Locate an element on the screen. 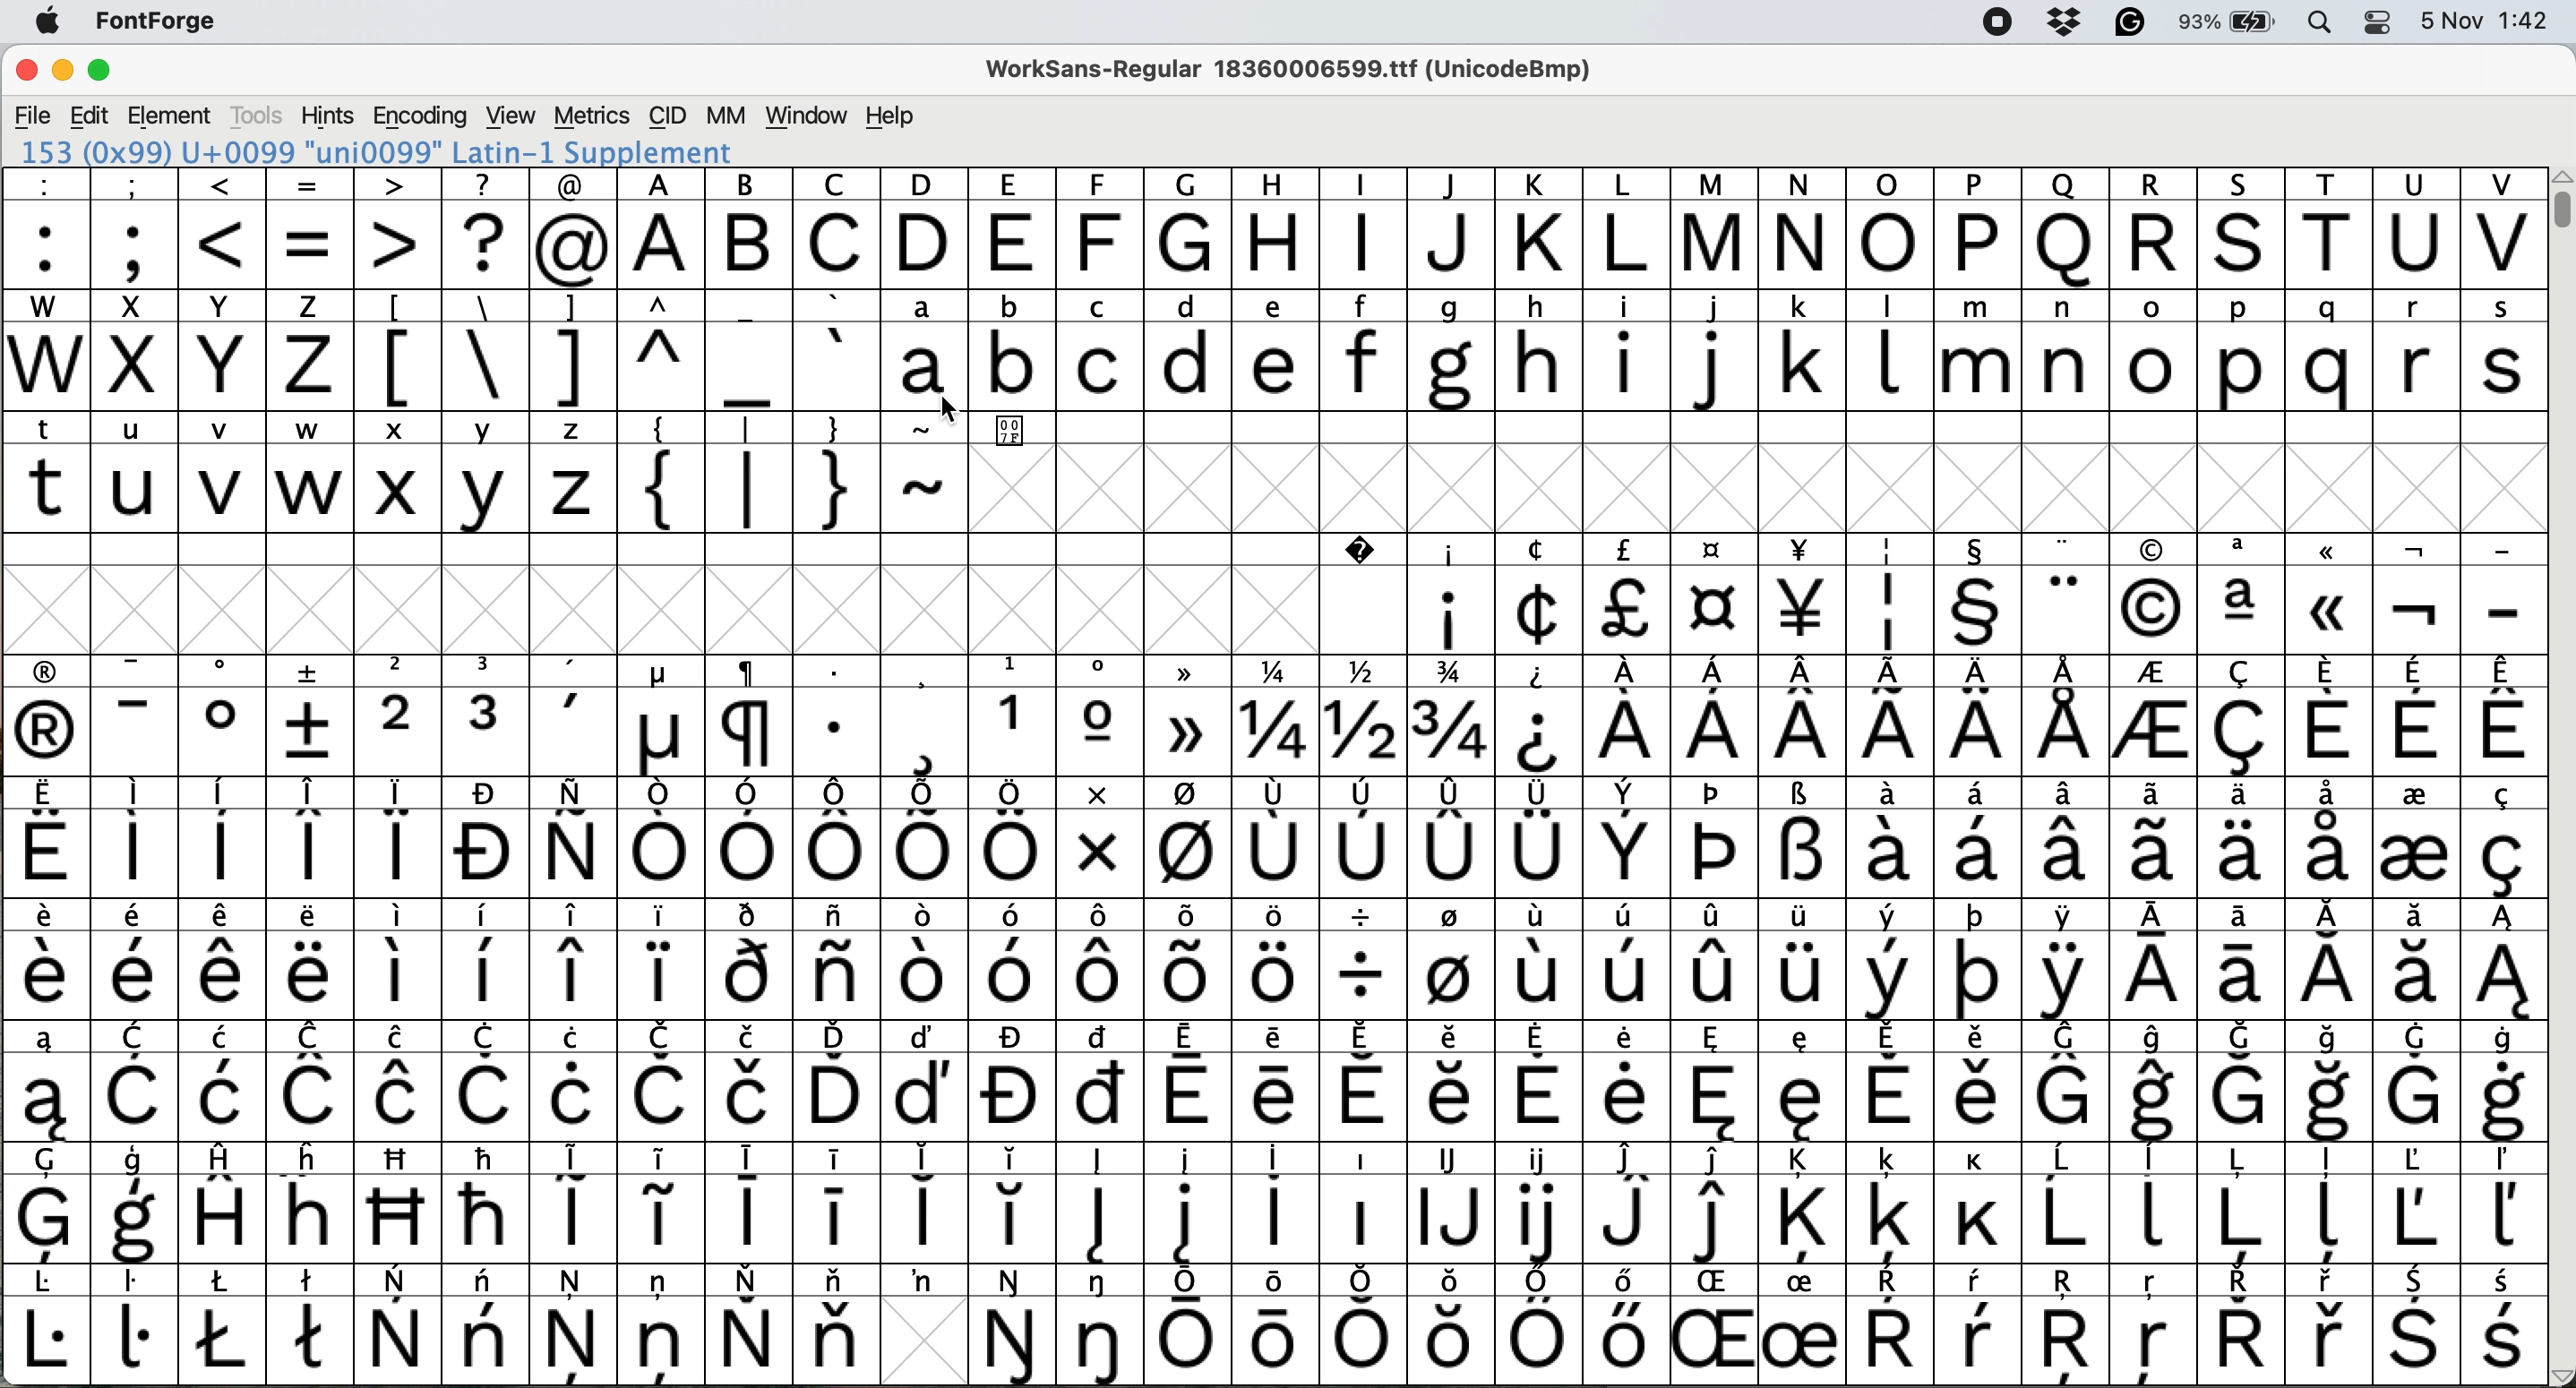  symbol is located at coordinates (1717, 1203).